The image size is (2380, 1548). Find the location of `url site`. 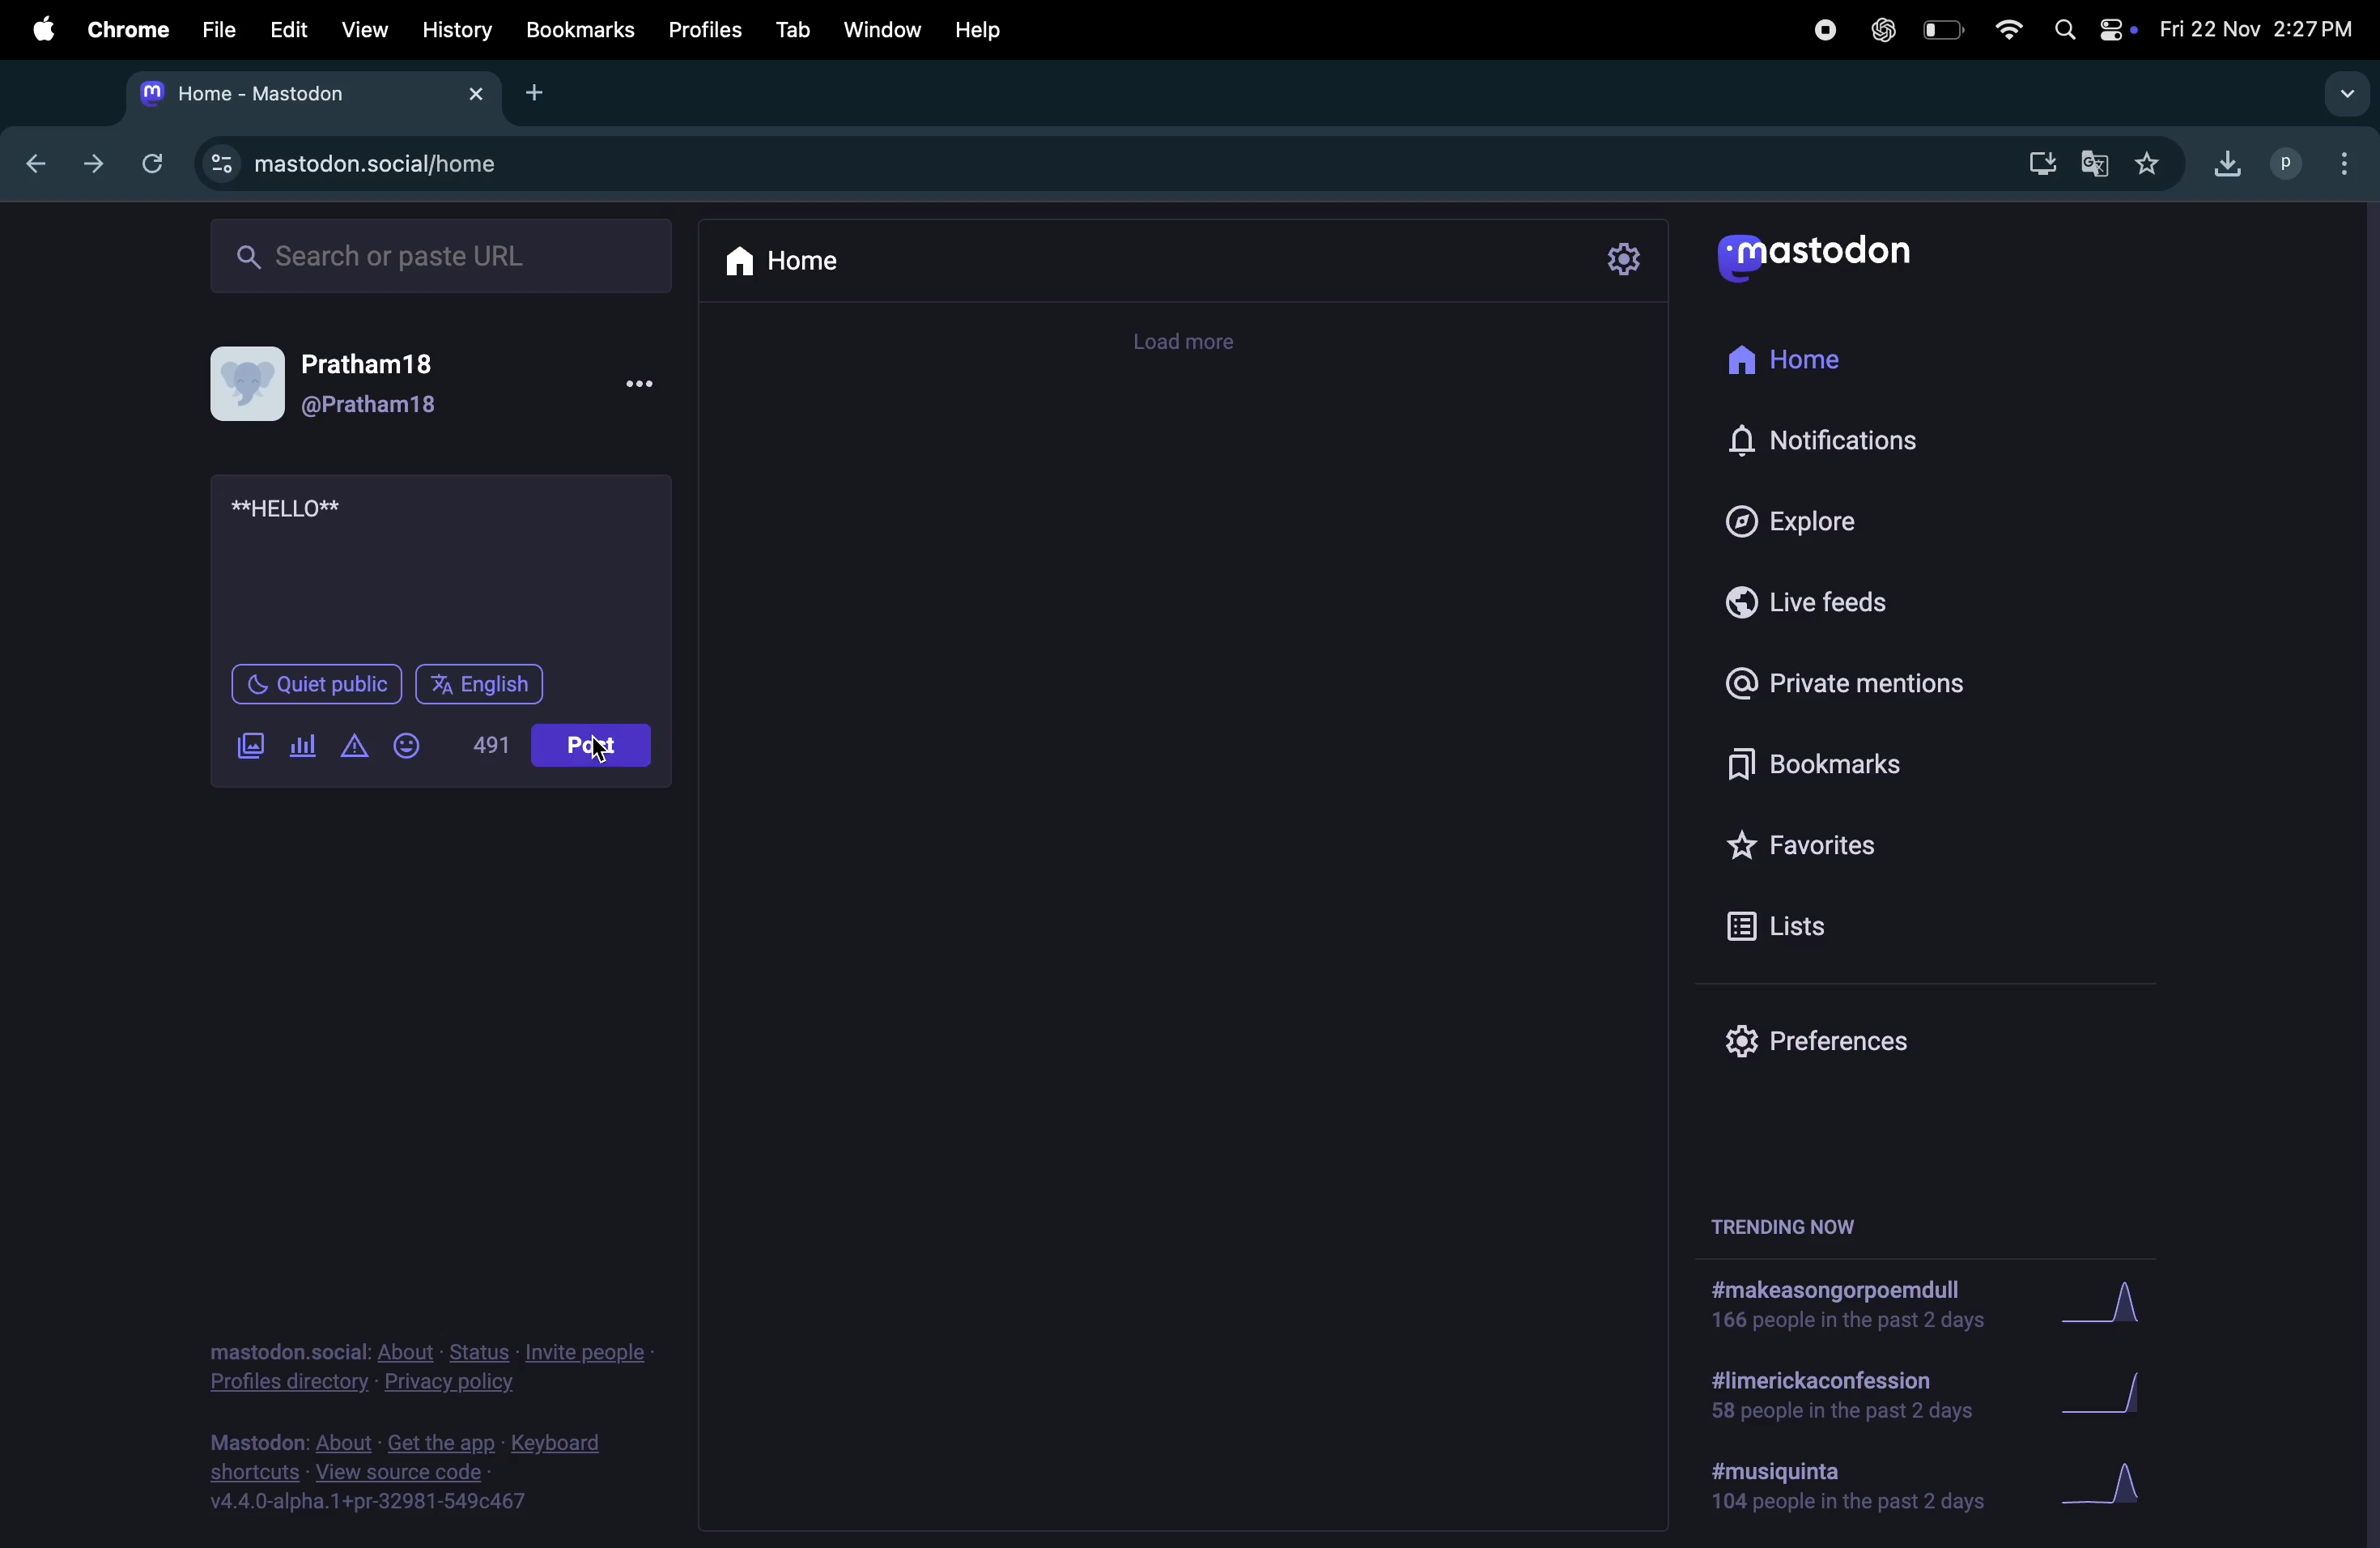

url site is located at coordinates (366, 168).